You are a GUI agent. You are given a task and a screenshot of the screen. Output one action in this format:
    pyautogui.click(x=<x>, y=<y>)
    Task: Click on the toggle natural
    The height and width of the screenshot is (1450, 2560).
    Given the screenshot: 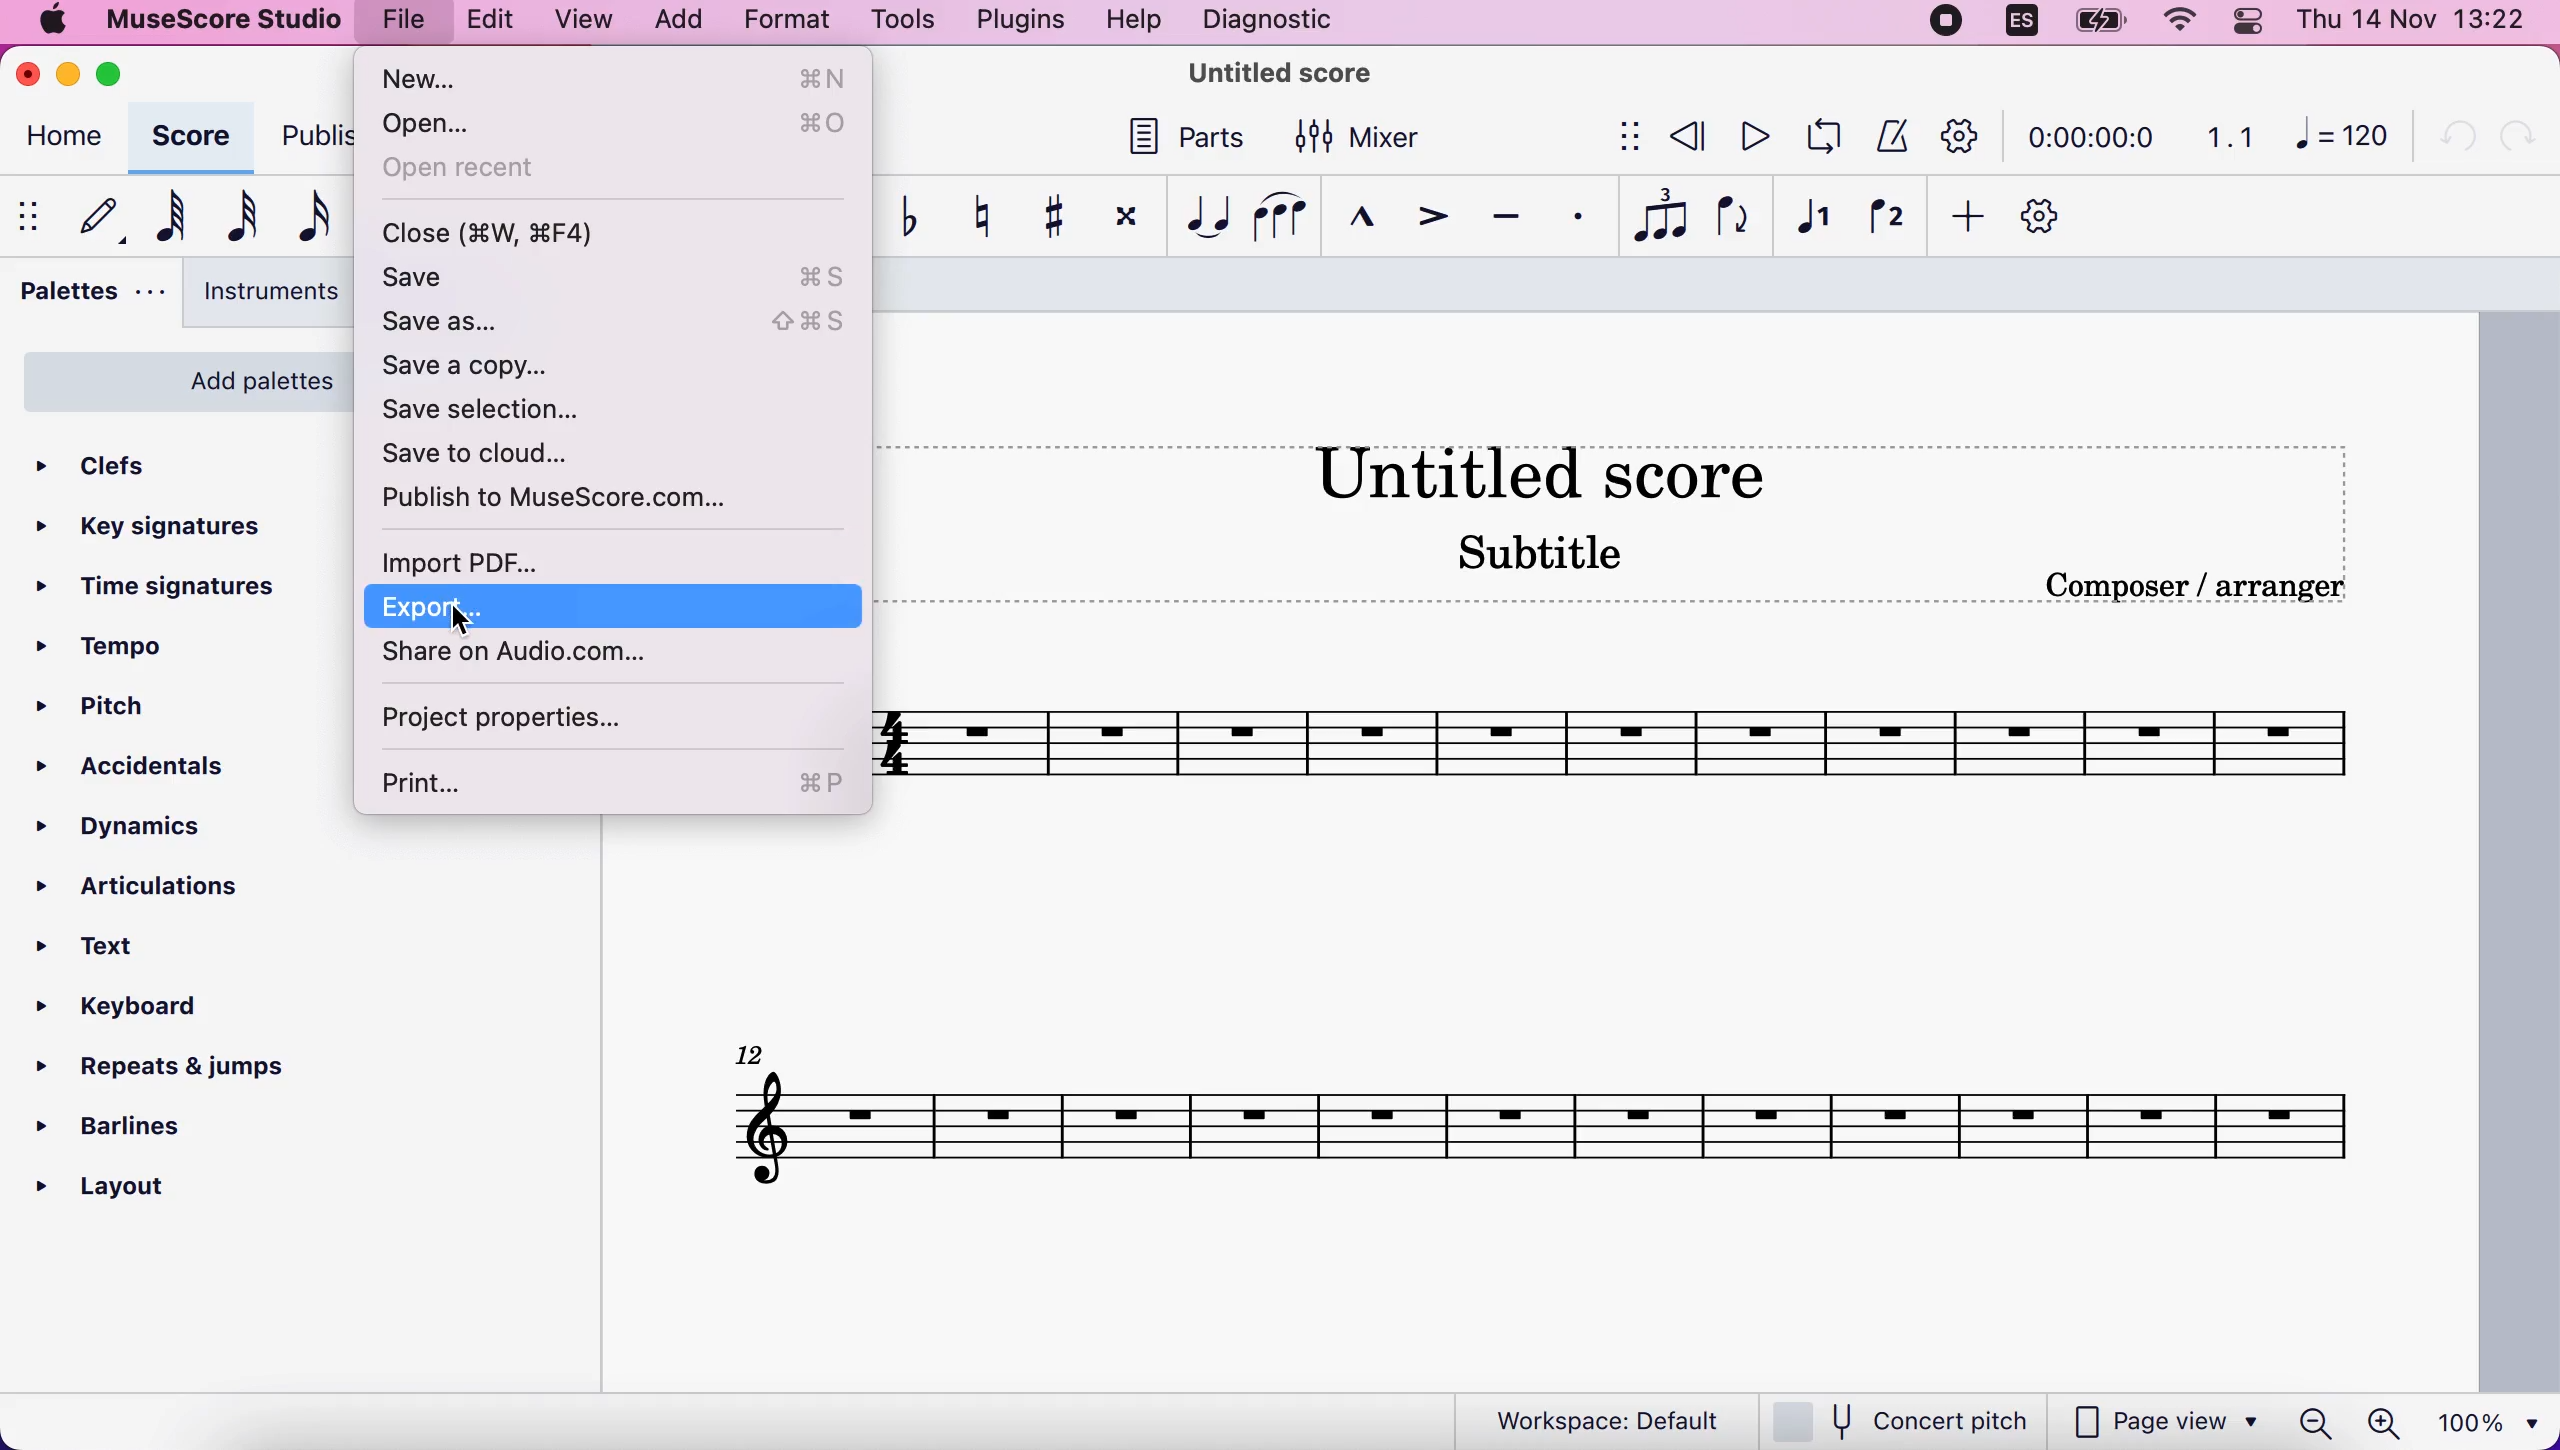 What is the action you would take?
    pyautogui.click(x=978, y=221)
    